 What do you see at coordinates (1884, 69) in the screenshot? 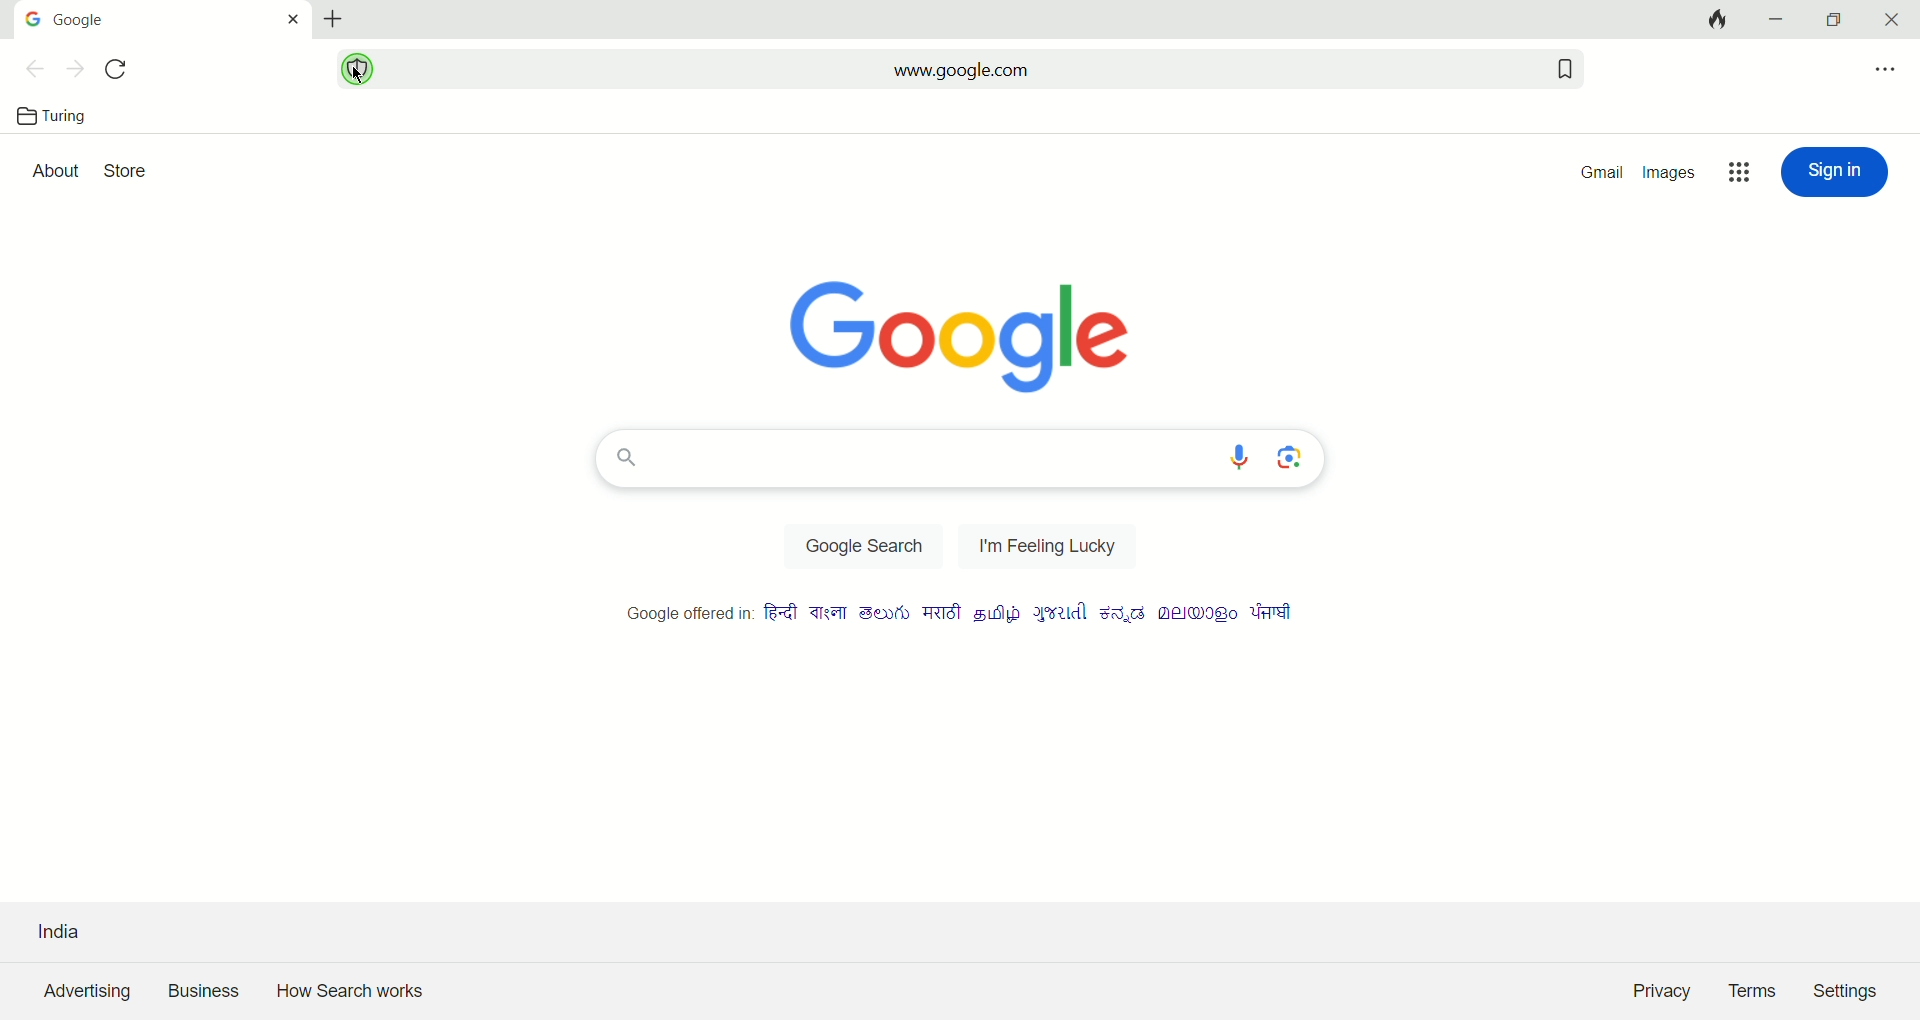
I see `options` at bounding box center [1884, 69].